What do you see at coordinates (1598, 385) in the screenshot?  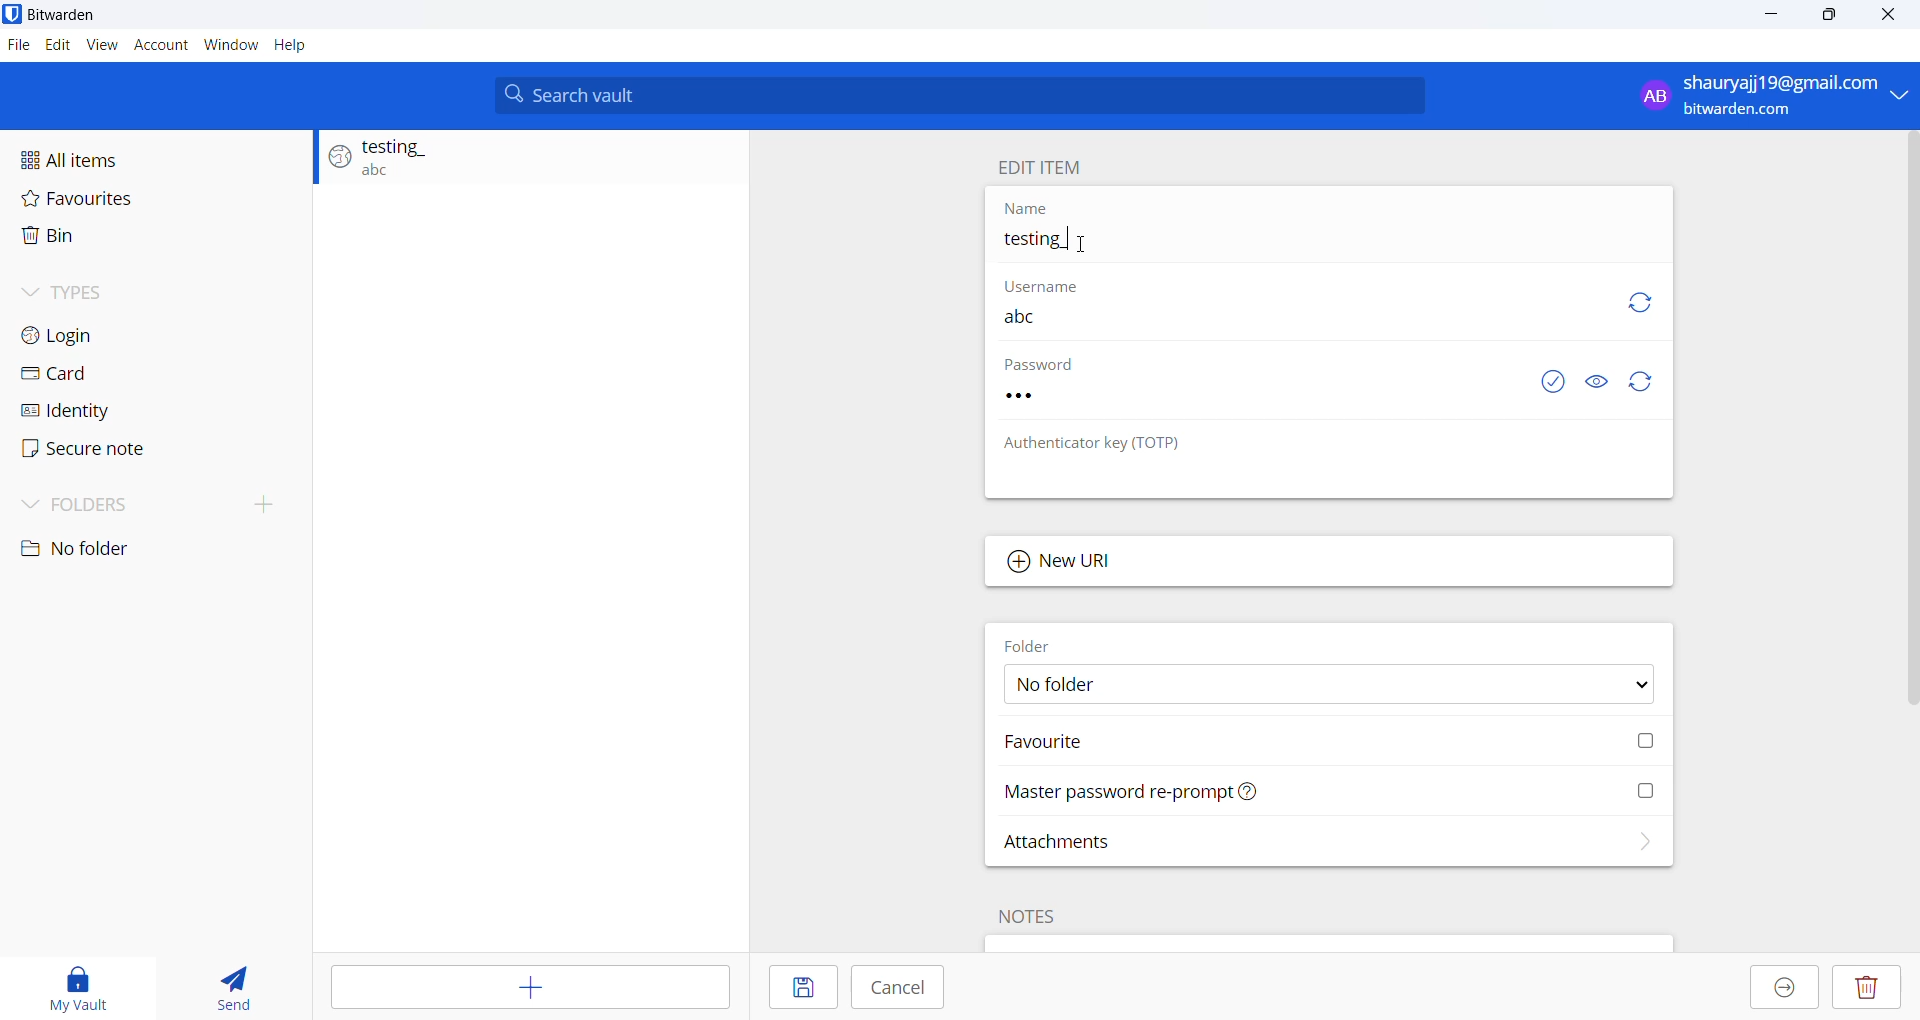 I see `Visibility` at bounding box center [1598, 385].